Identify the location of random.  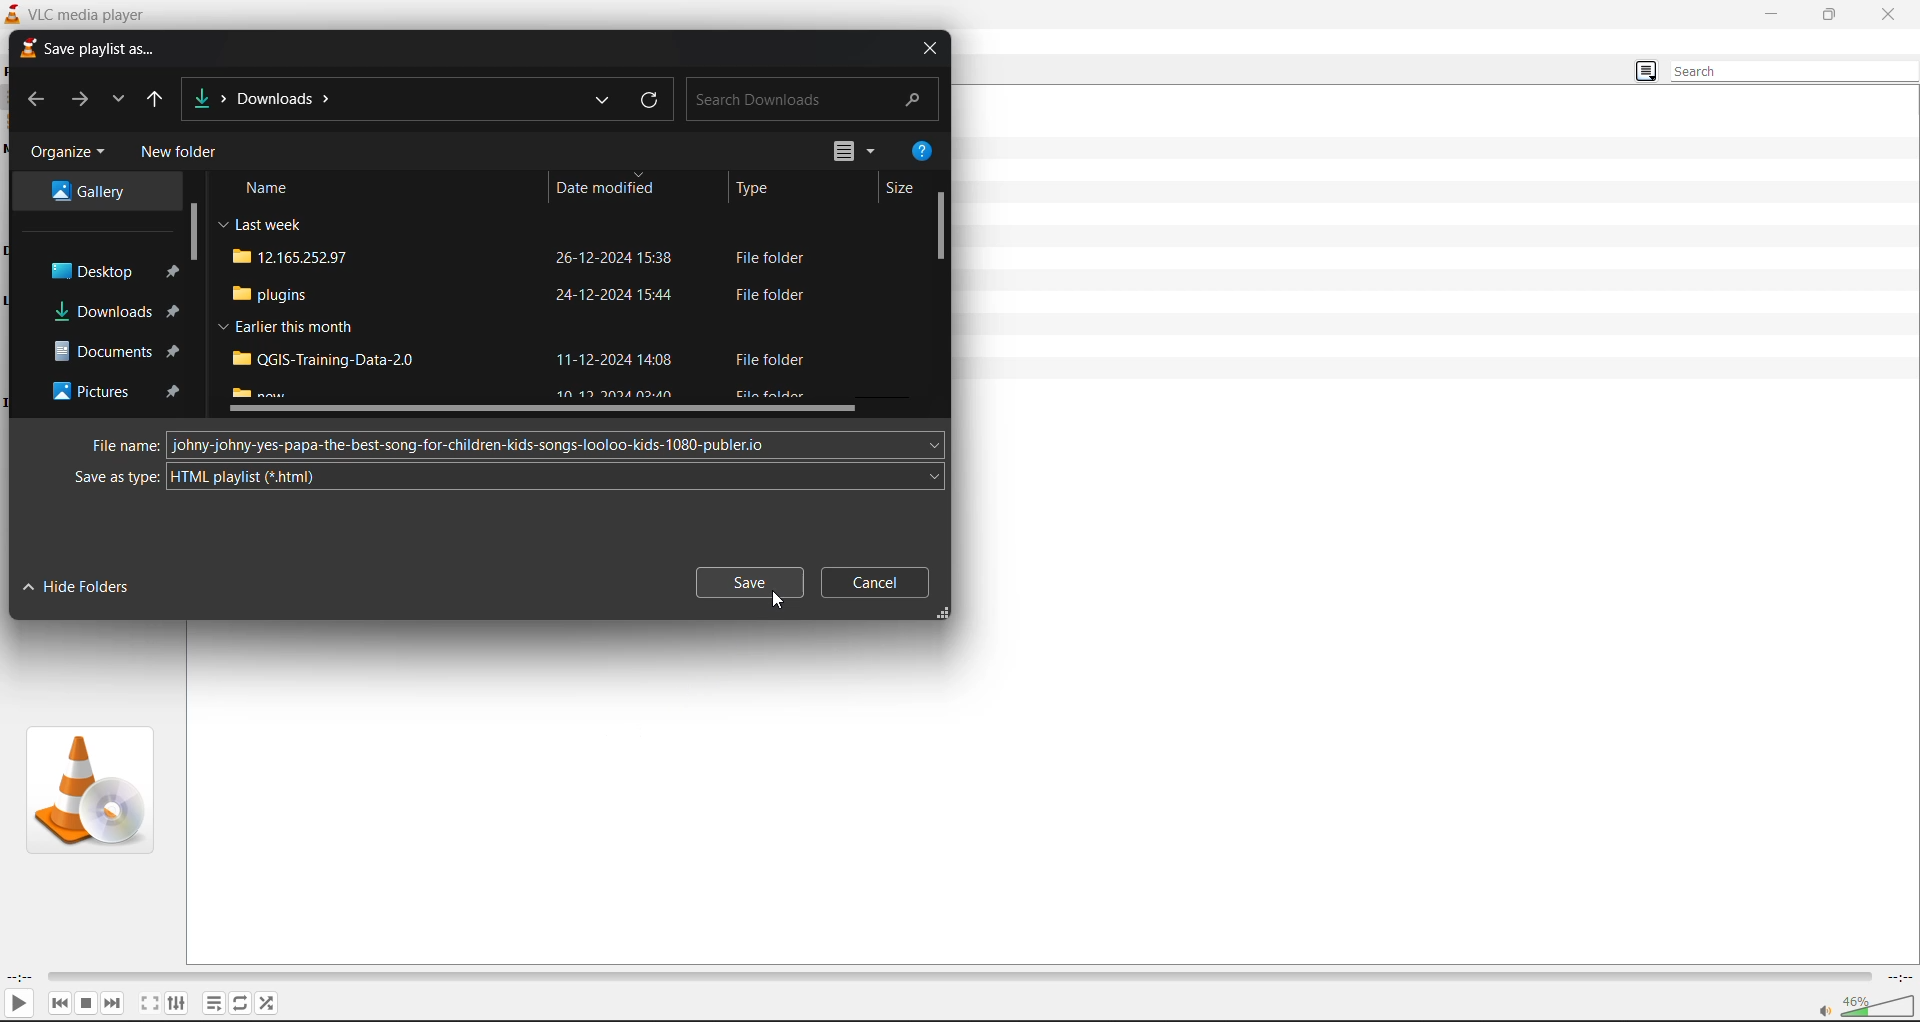
(272, 1003).